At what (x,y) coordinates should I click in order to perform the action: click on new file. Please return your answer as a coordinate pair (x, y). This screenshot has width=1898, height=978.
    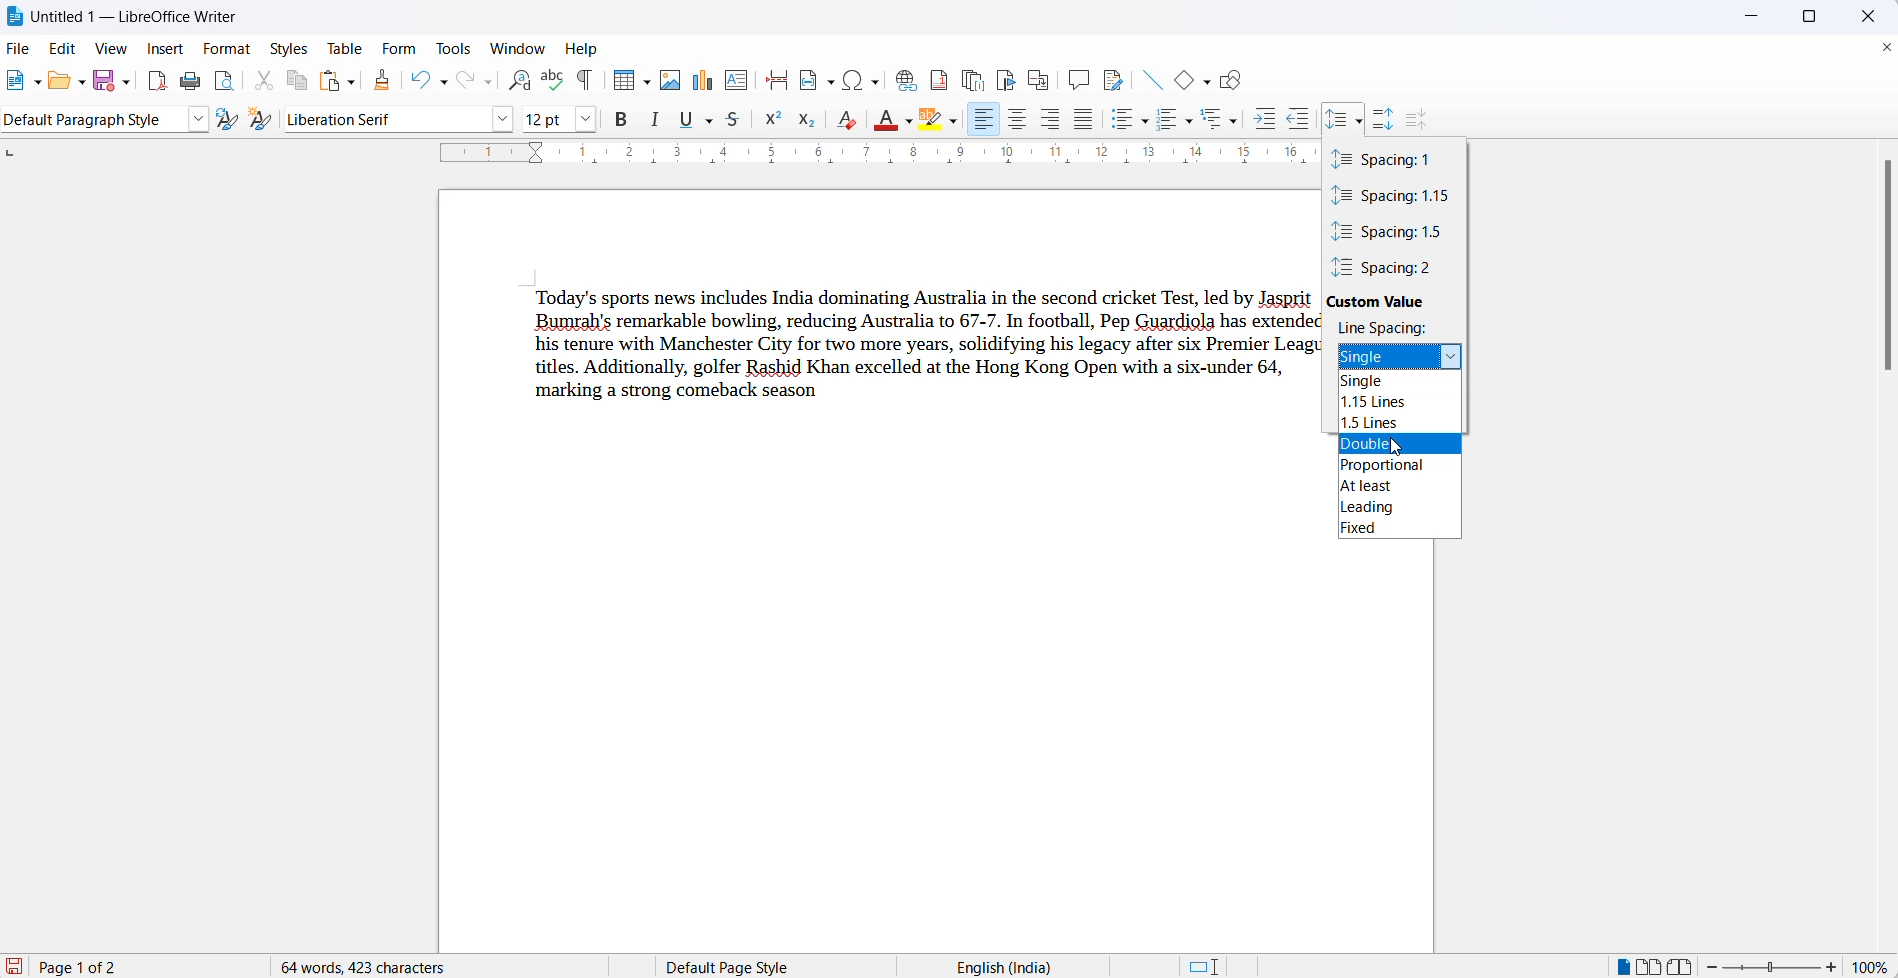
    Looking at the image, I should click on (17, 86).